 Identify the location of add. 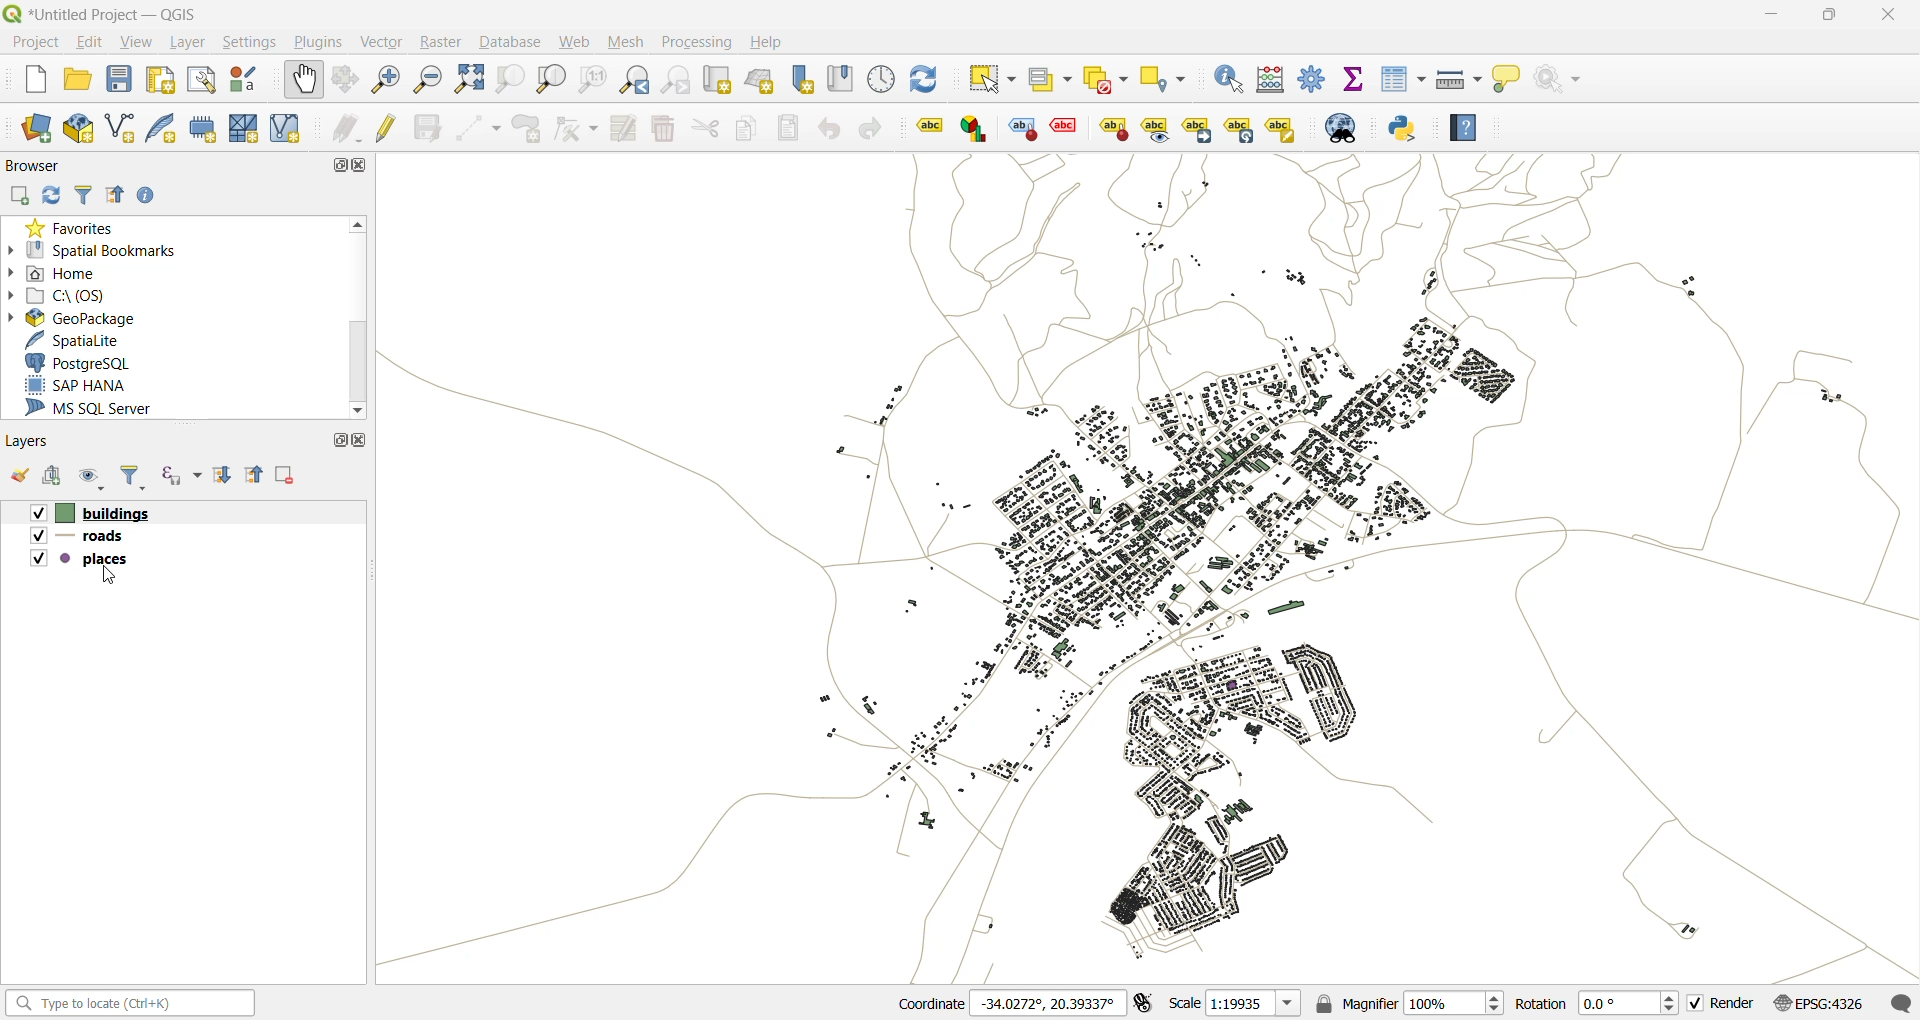
(60, 477).